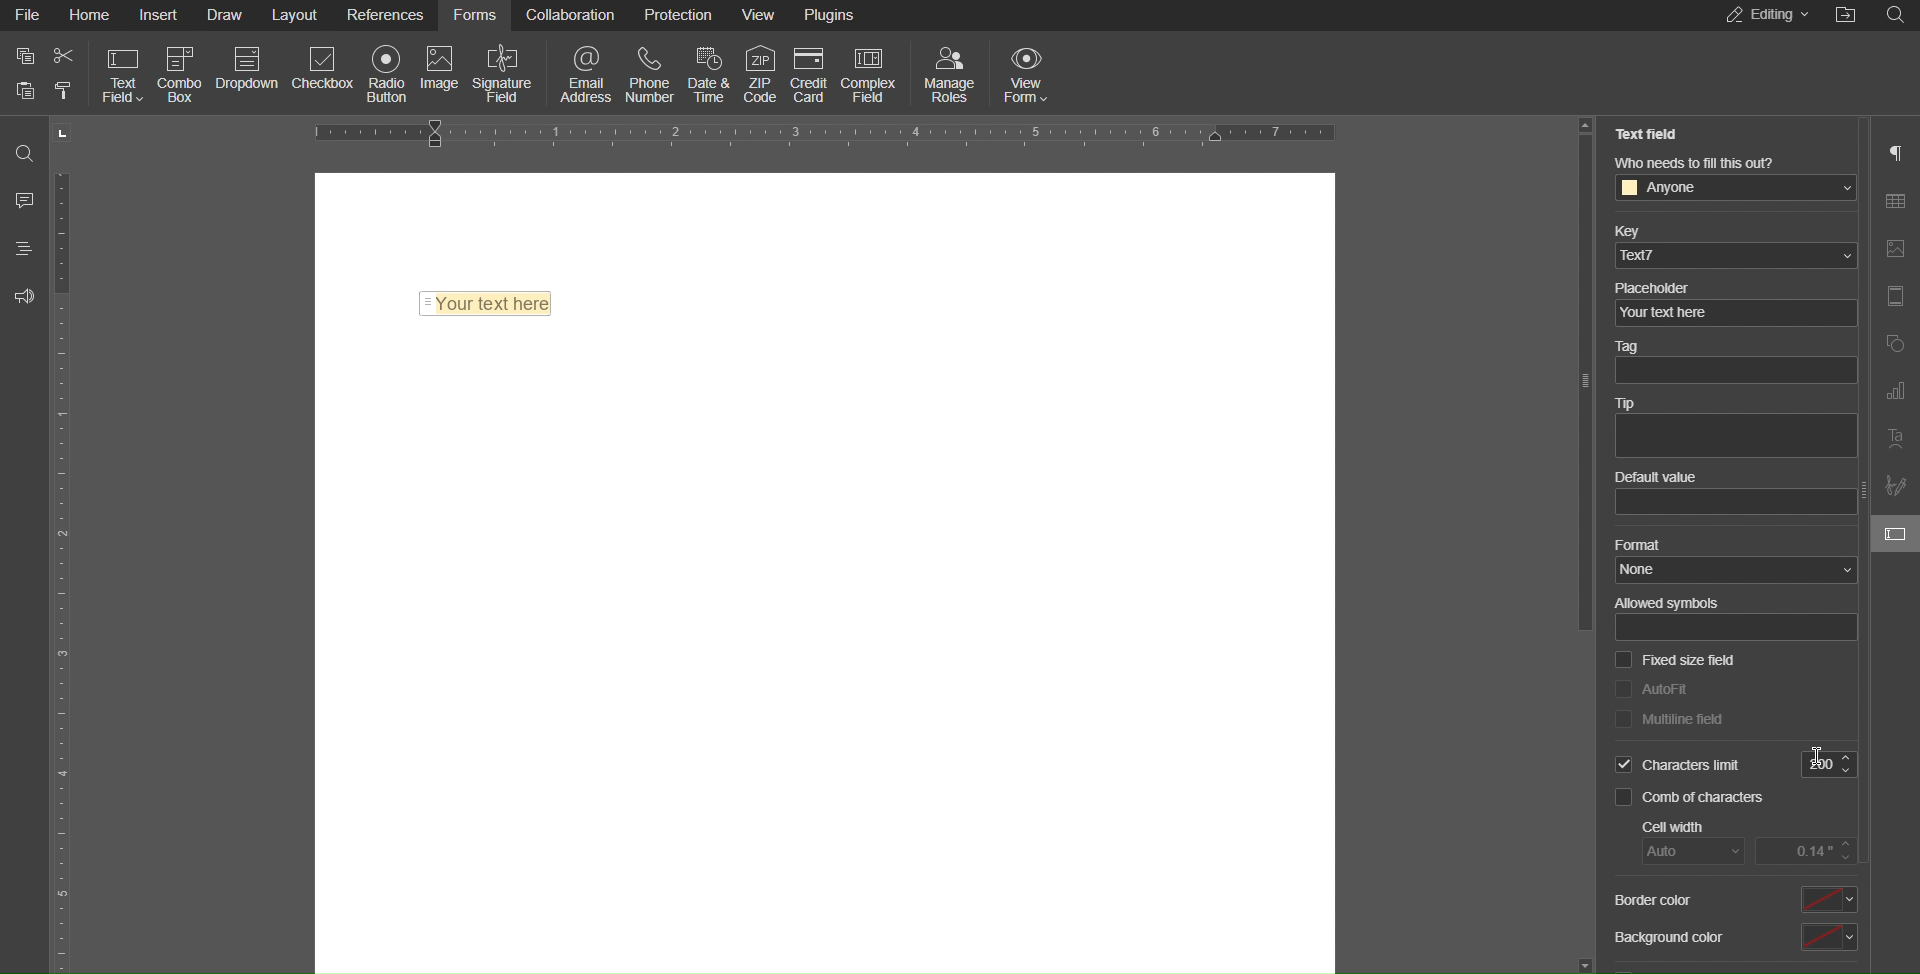  What do you see at coordinates (1894, 392) in the screenshot?
I see `Graph Settings` at bounding box center [1894, 392].